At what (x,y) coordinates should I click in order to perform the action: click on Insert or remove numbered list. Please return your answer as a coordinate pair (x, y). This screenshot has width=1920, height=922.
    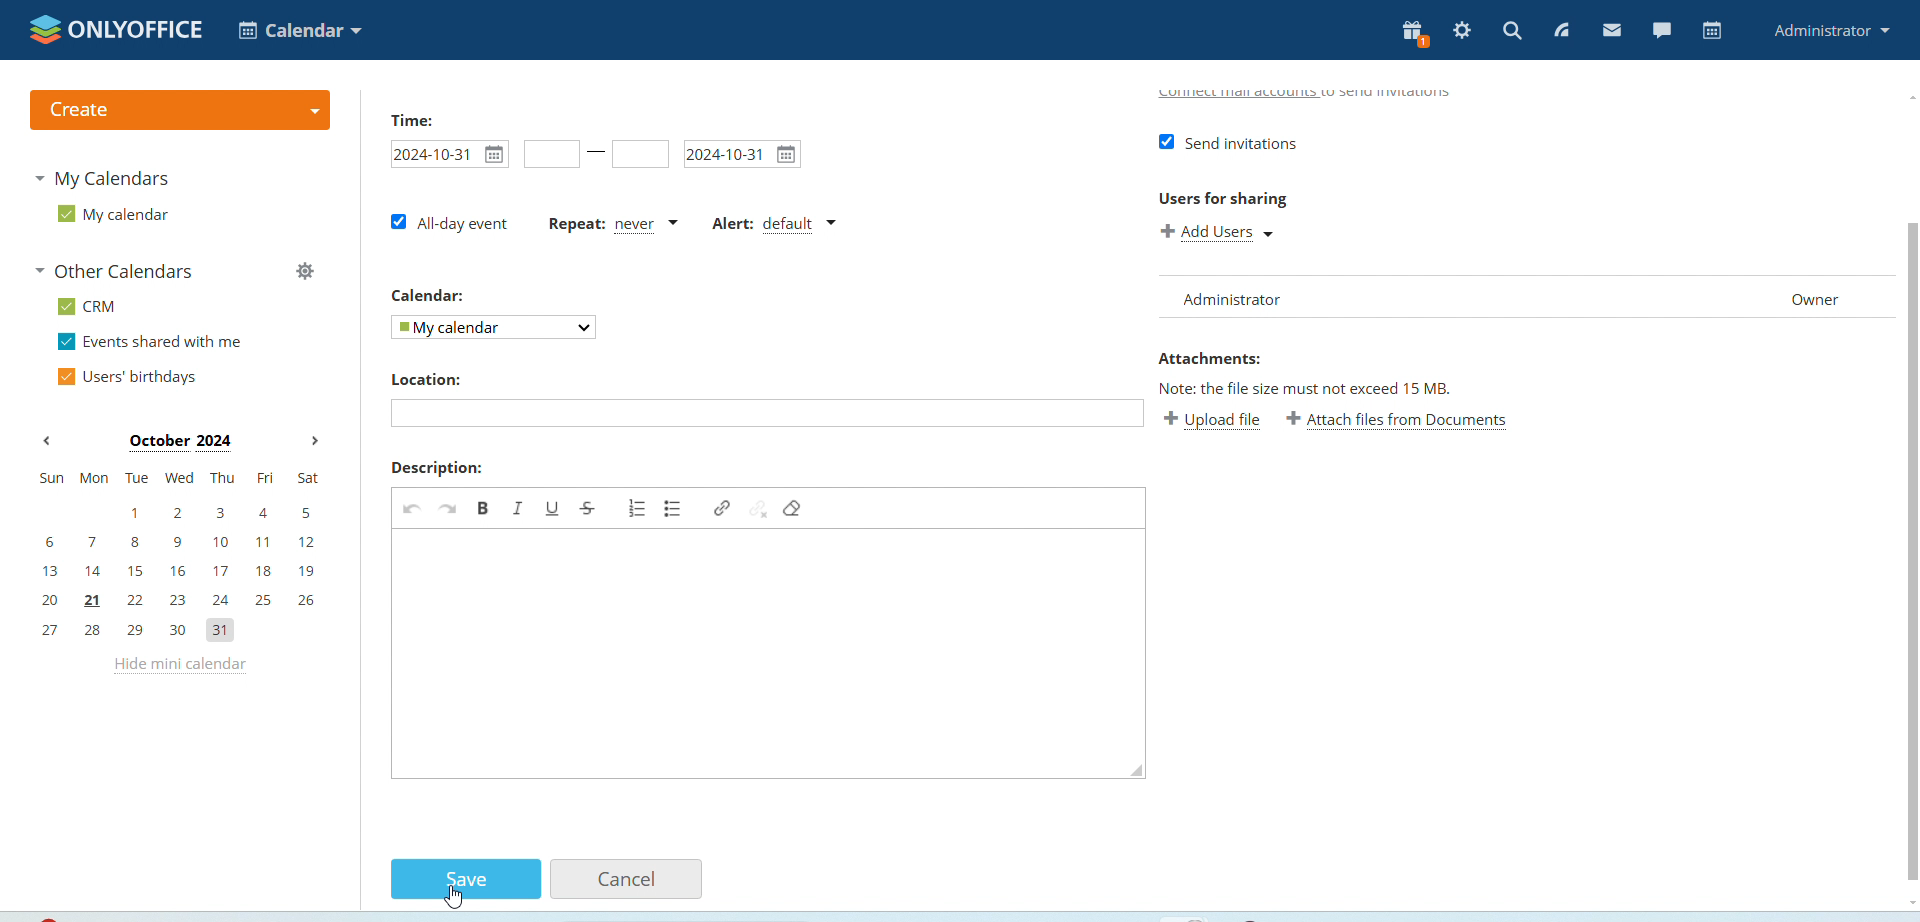
    Looking at the image, I should click on (637, 507).